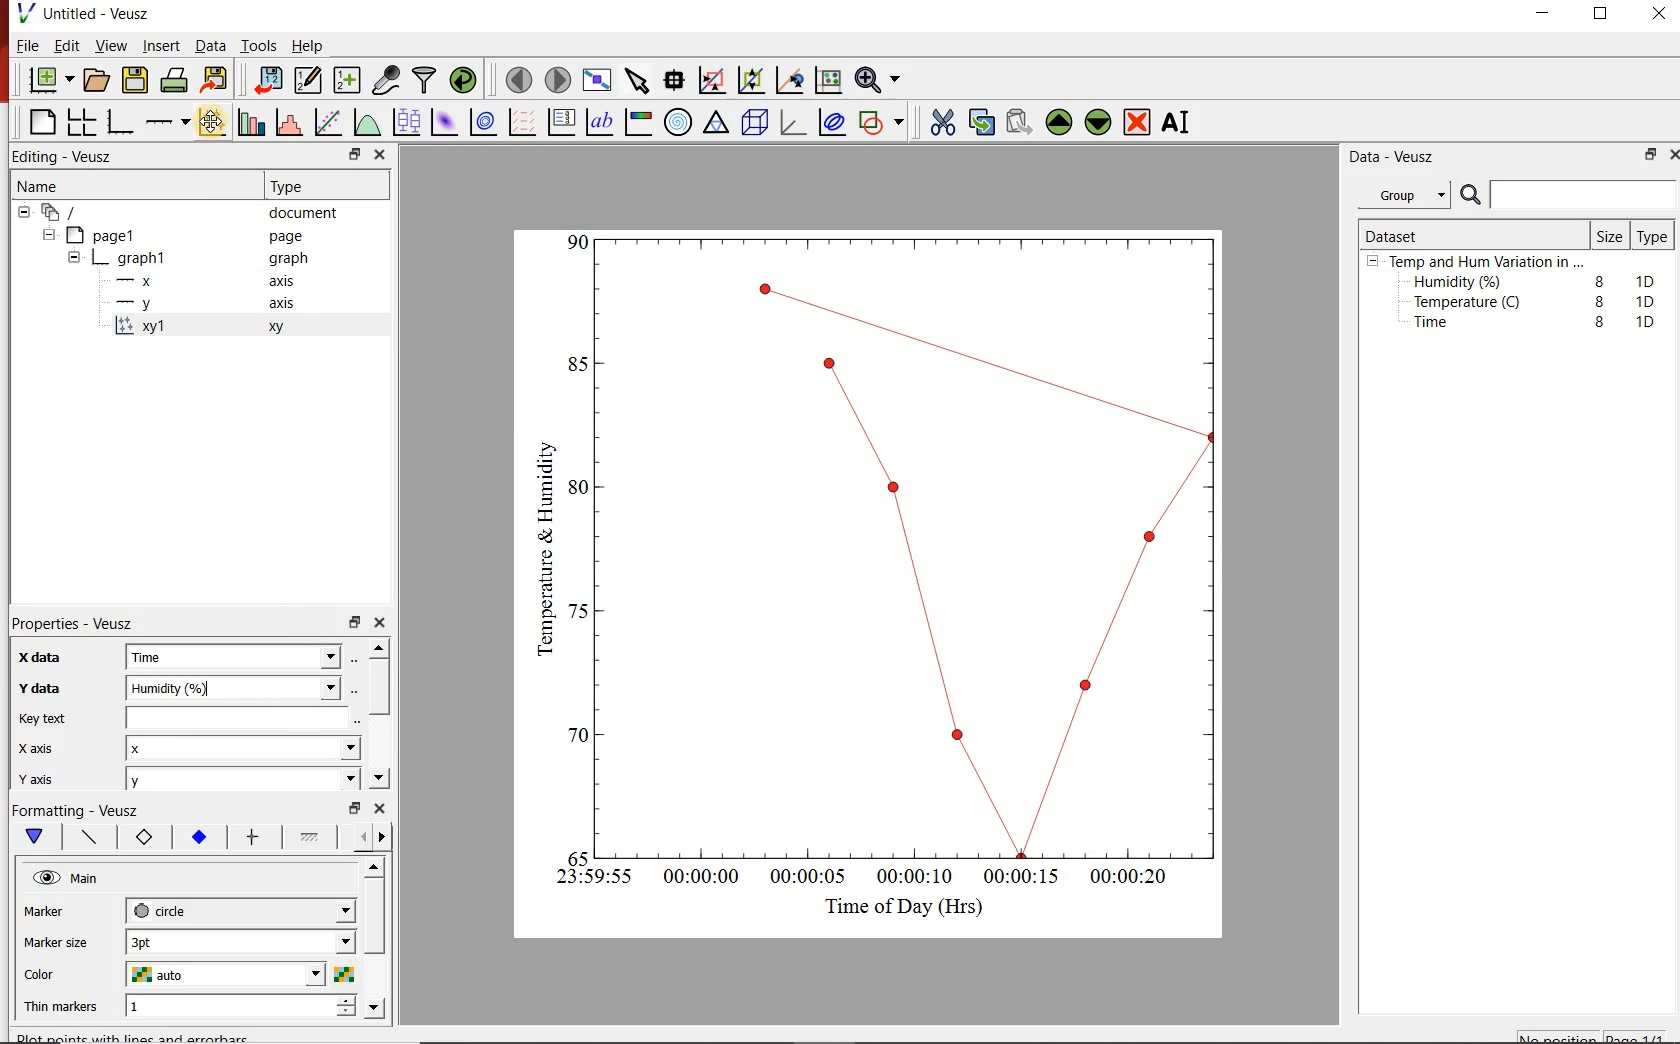 This screenshot has width=1680, height=1044. What do you see at coordinates (1596, 300) in the screenshot?
I see `8` at bounding box center [1596, 300].